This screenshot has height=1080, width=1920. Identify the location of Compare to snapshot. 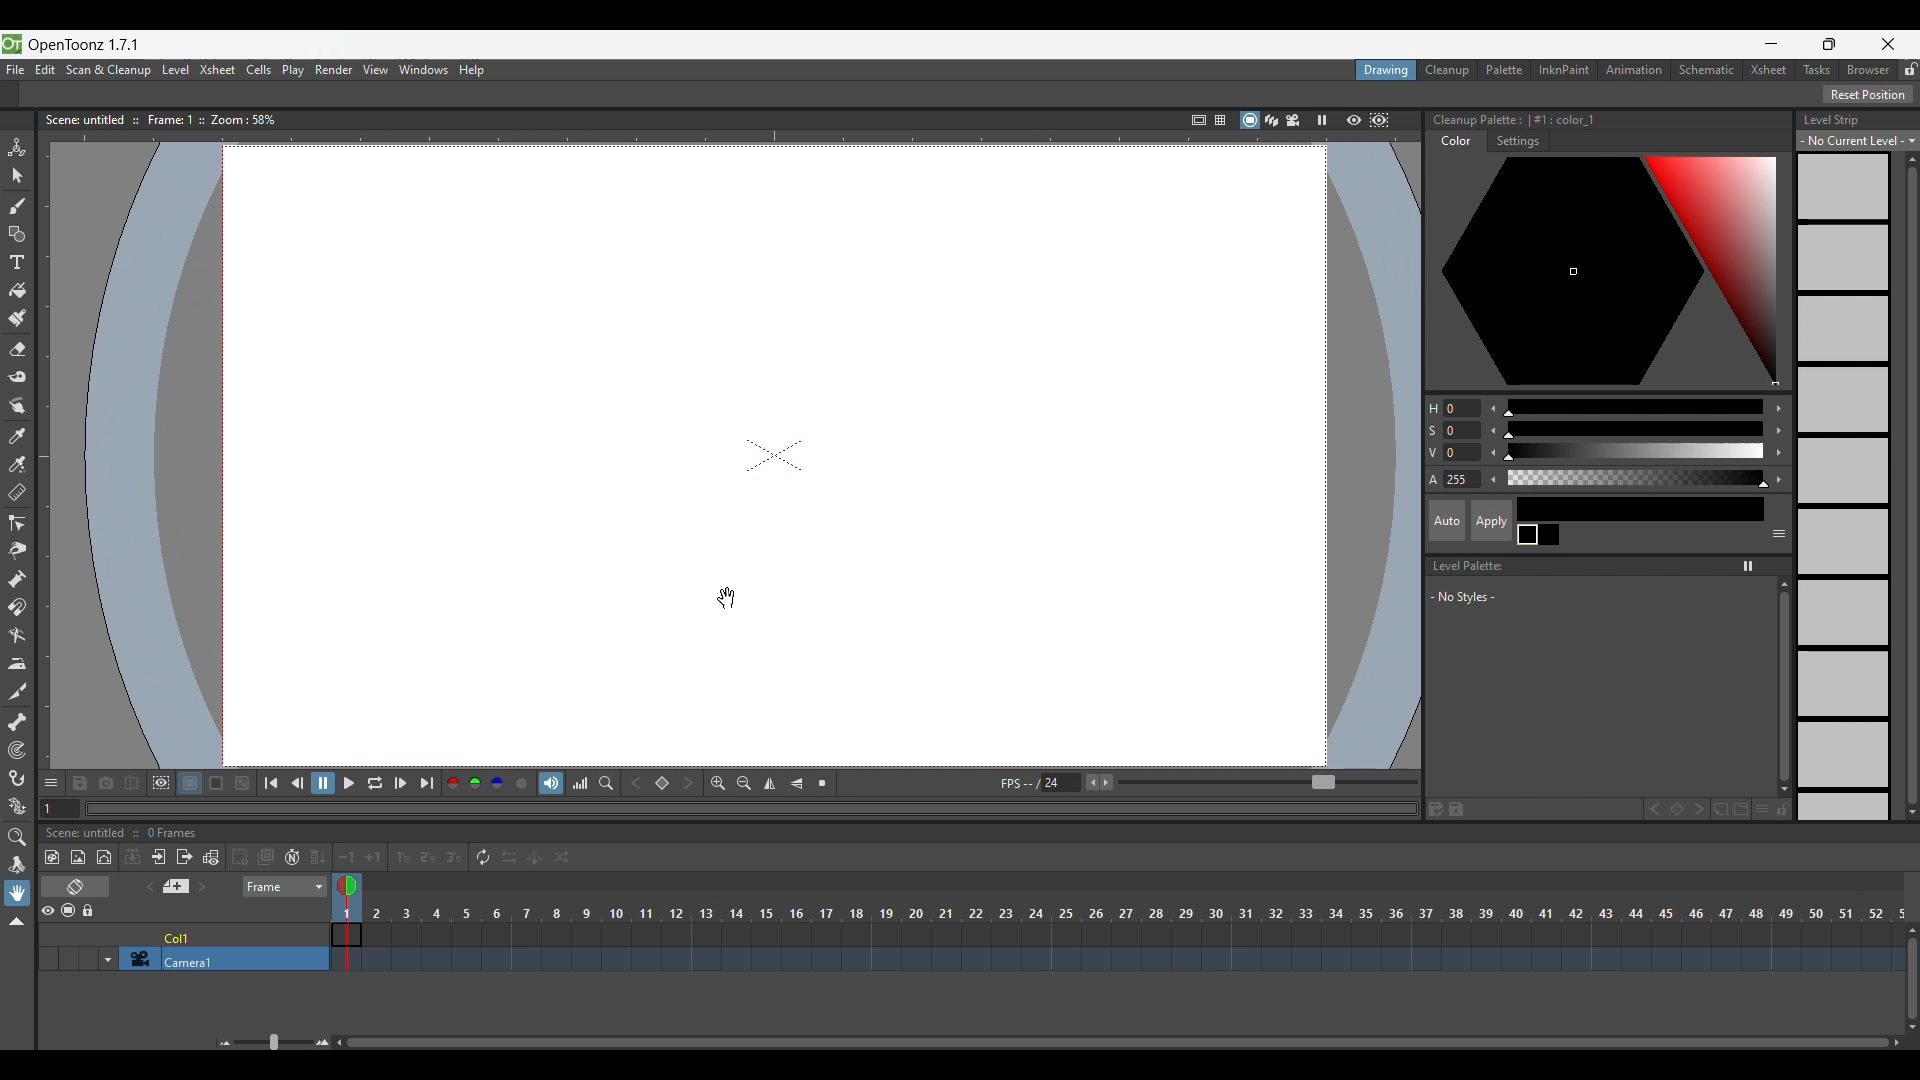
(131, 783).